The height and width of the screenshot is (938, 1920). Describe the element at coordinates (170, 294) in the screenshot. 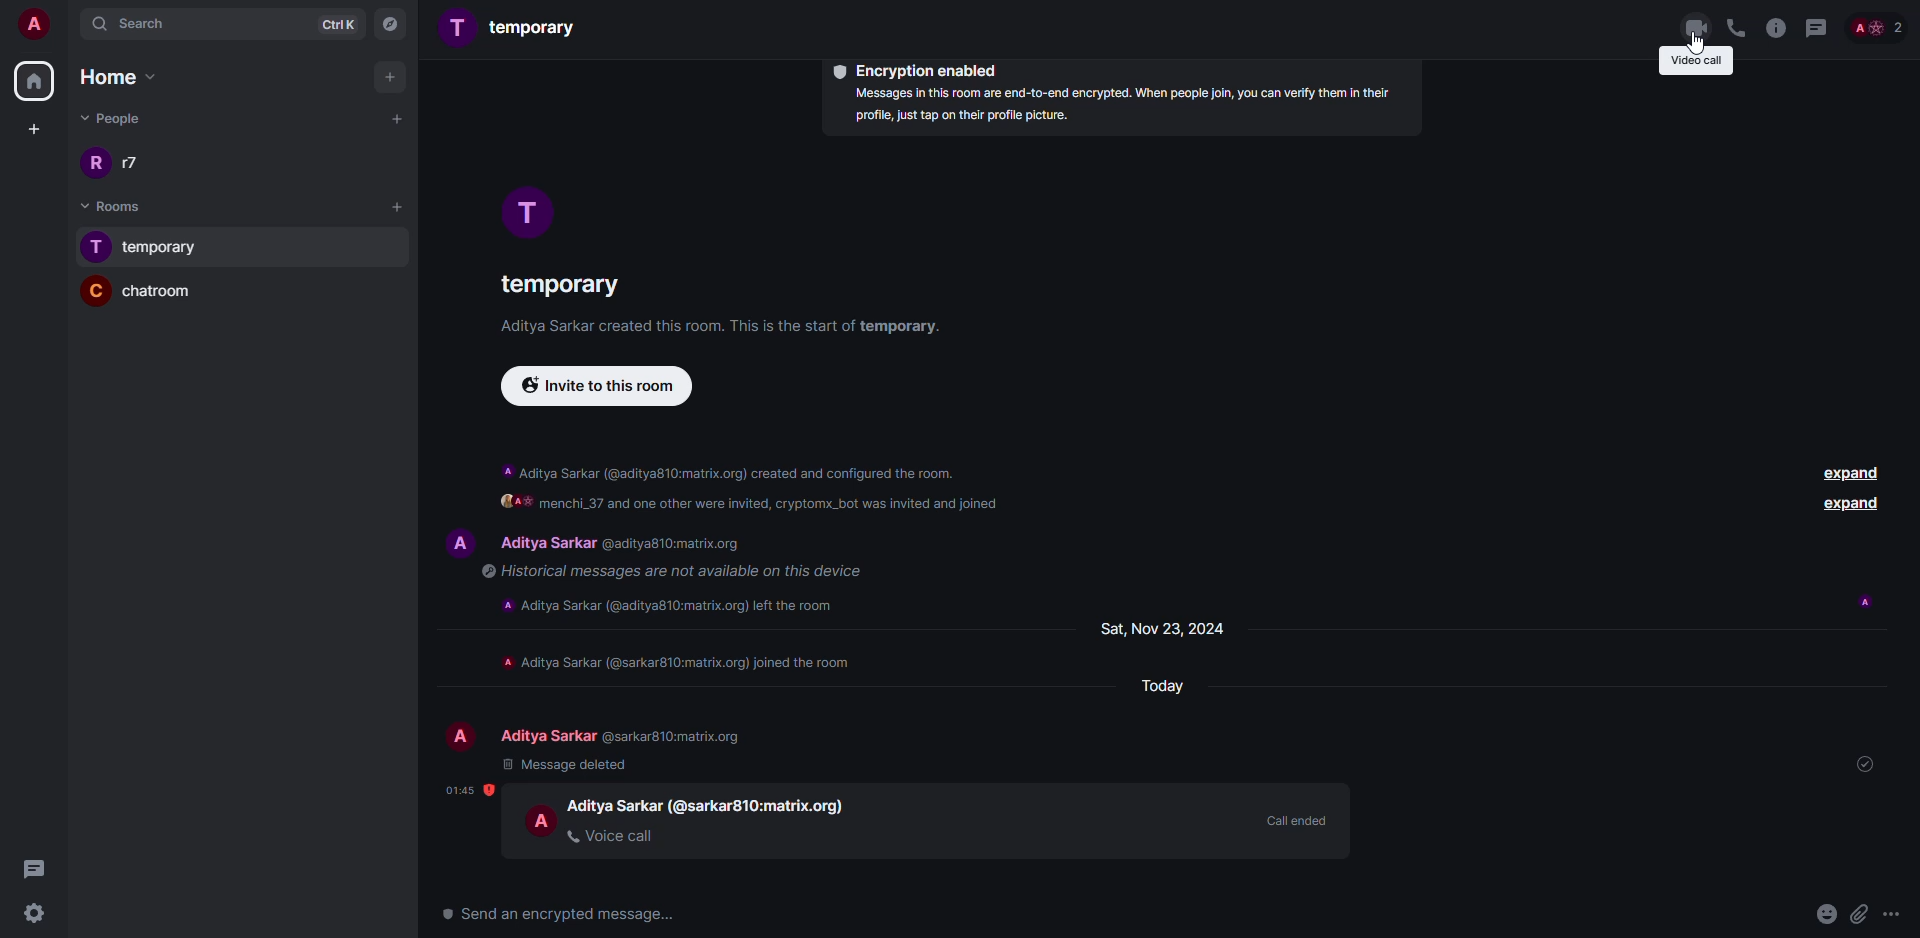

I see `room` at that location.